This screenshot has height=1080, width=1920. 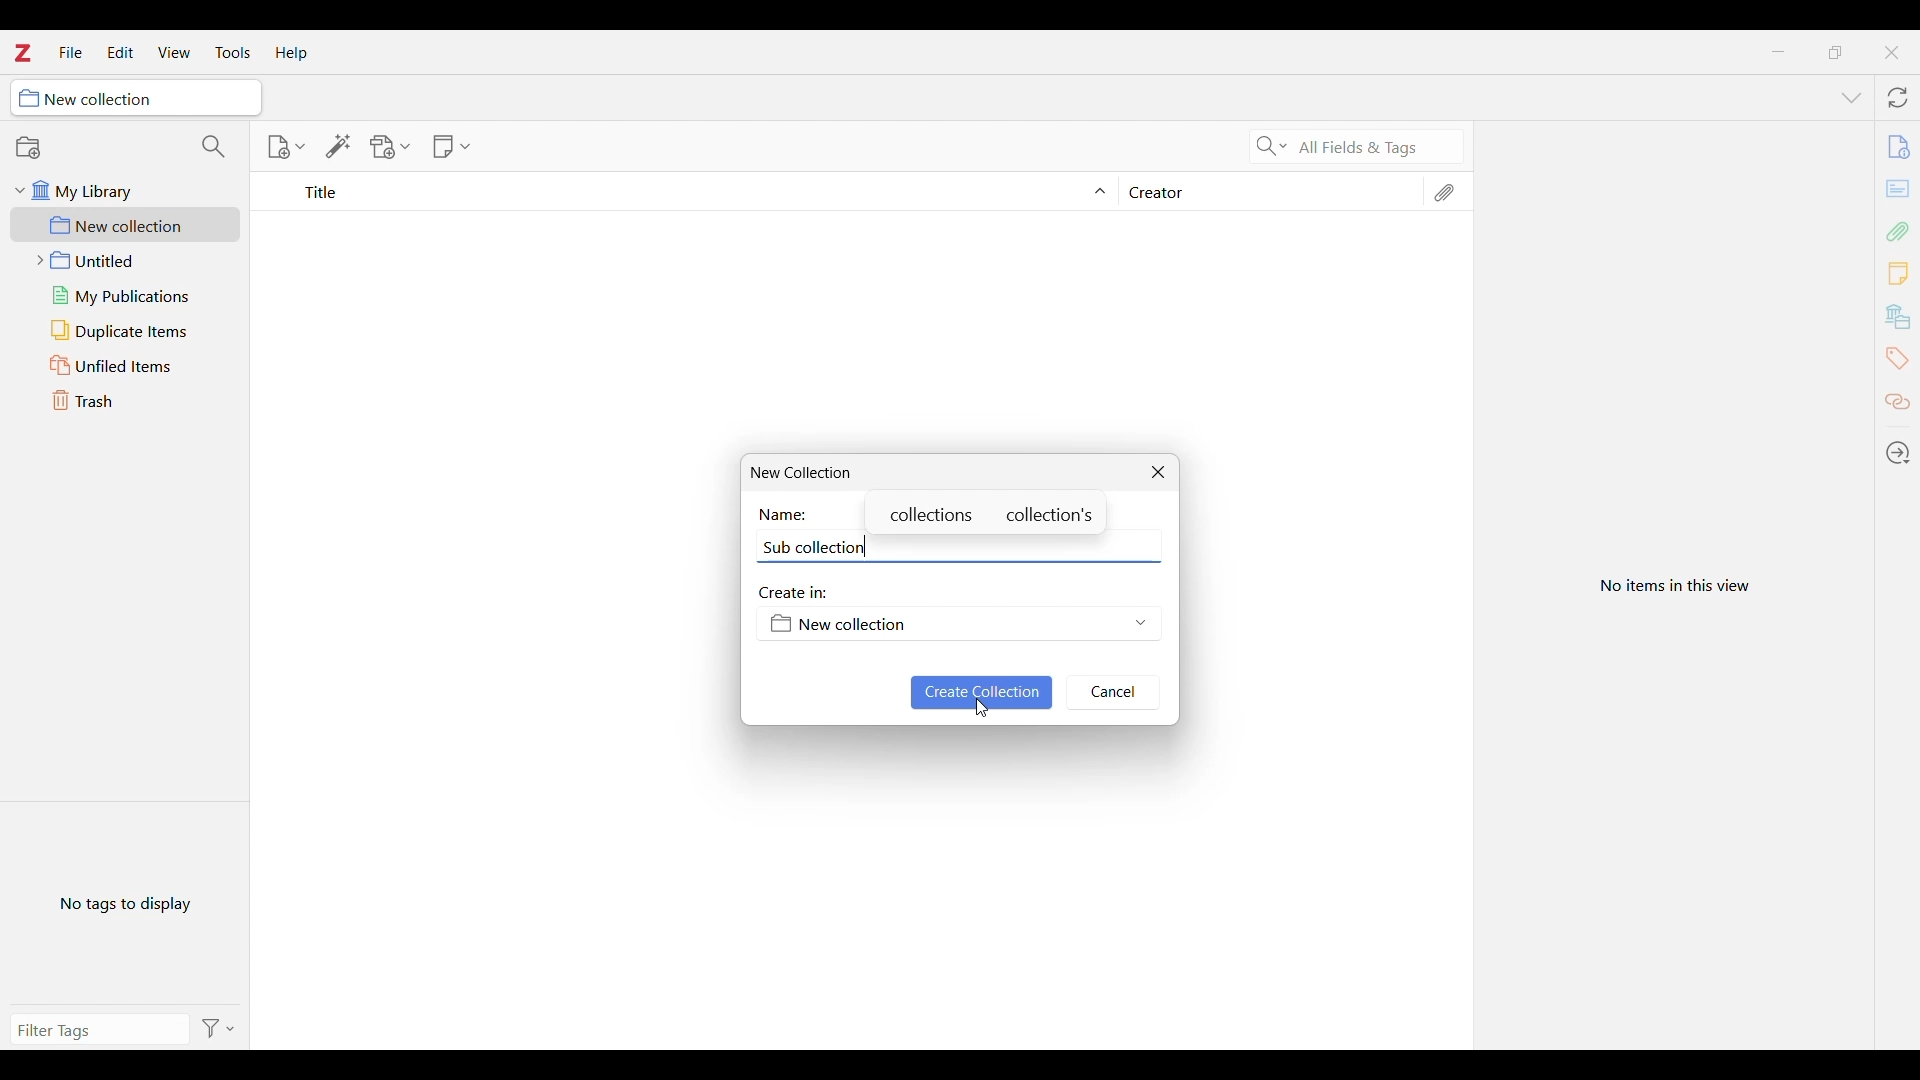 What do you see at coordinates (808, 474) in the screenshot?
I see `New Collection` at bounding box center [808, 474].